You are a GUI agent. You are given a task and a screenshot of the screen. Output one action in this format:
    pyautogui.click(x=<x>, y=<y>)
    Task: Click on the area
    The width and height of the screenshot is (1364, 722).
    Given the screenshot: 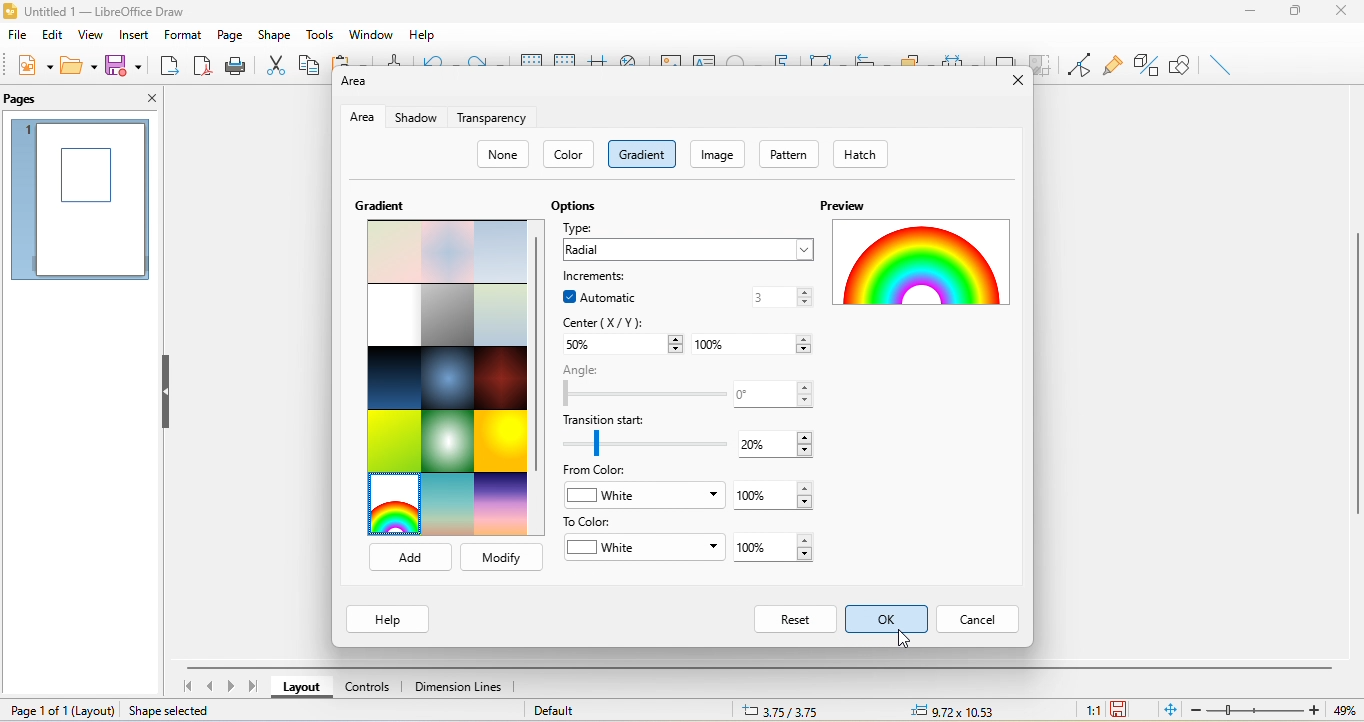 What is the action you would take?
    pyautogui.click(x=359, y=118)
    